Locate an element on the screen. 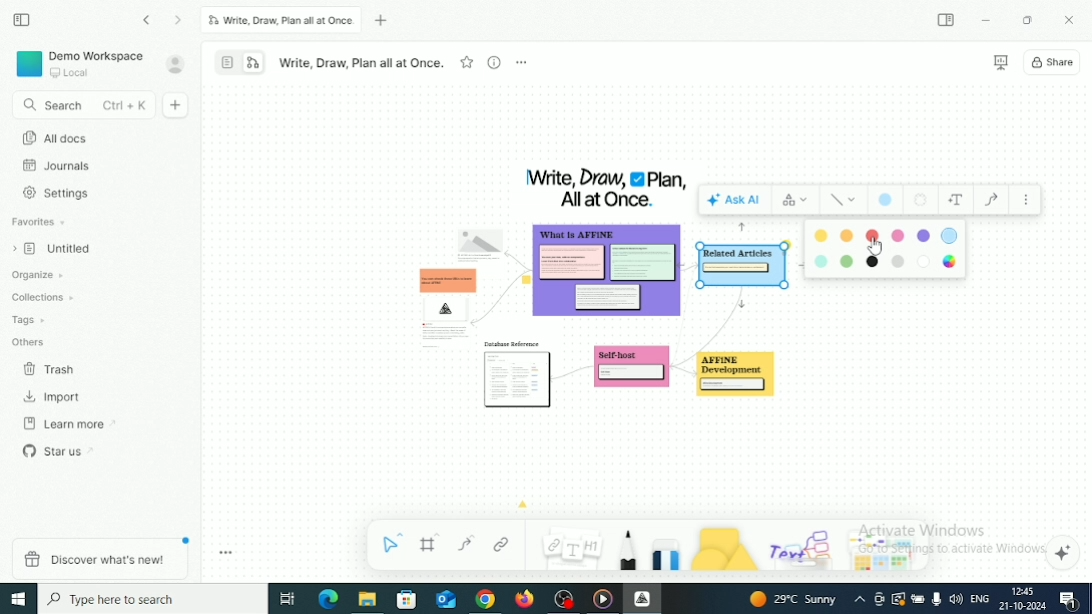  Sticky notes is located at coordinates (609, 275).